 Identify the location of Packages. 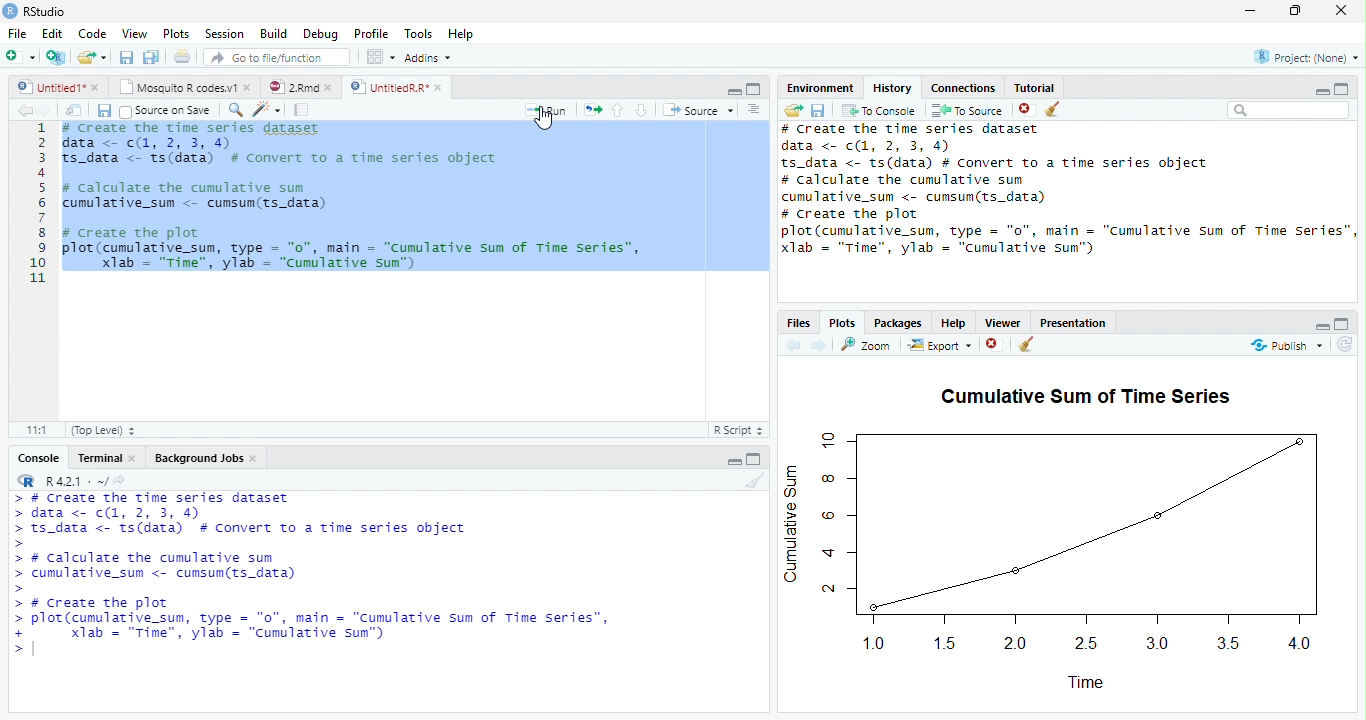
(896, 323).